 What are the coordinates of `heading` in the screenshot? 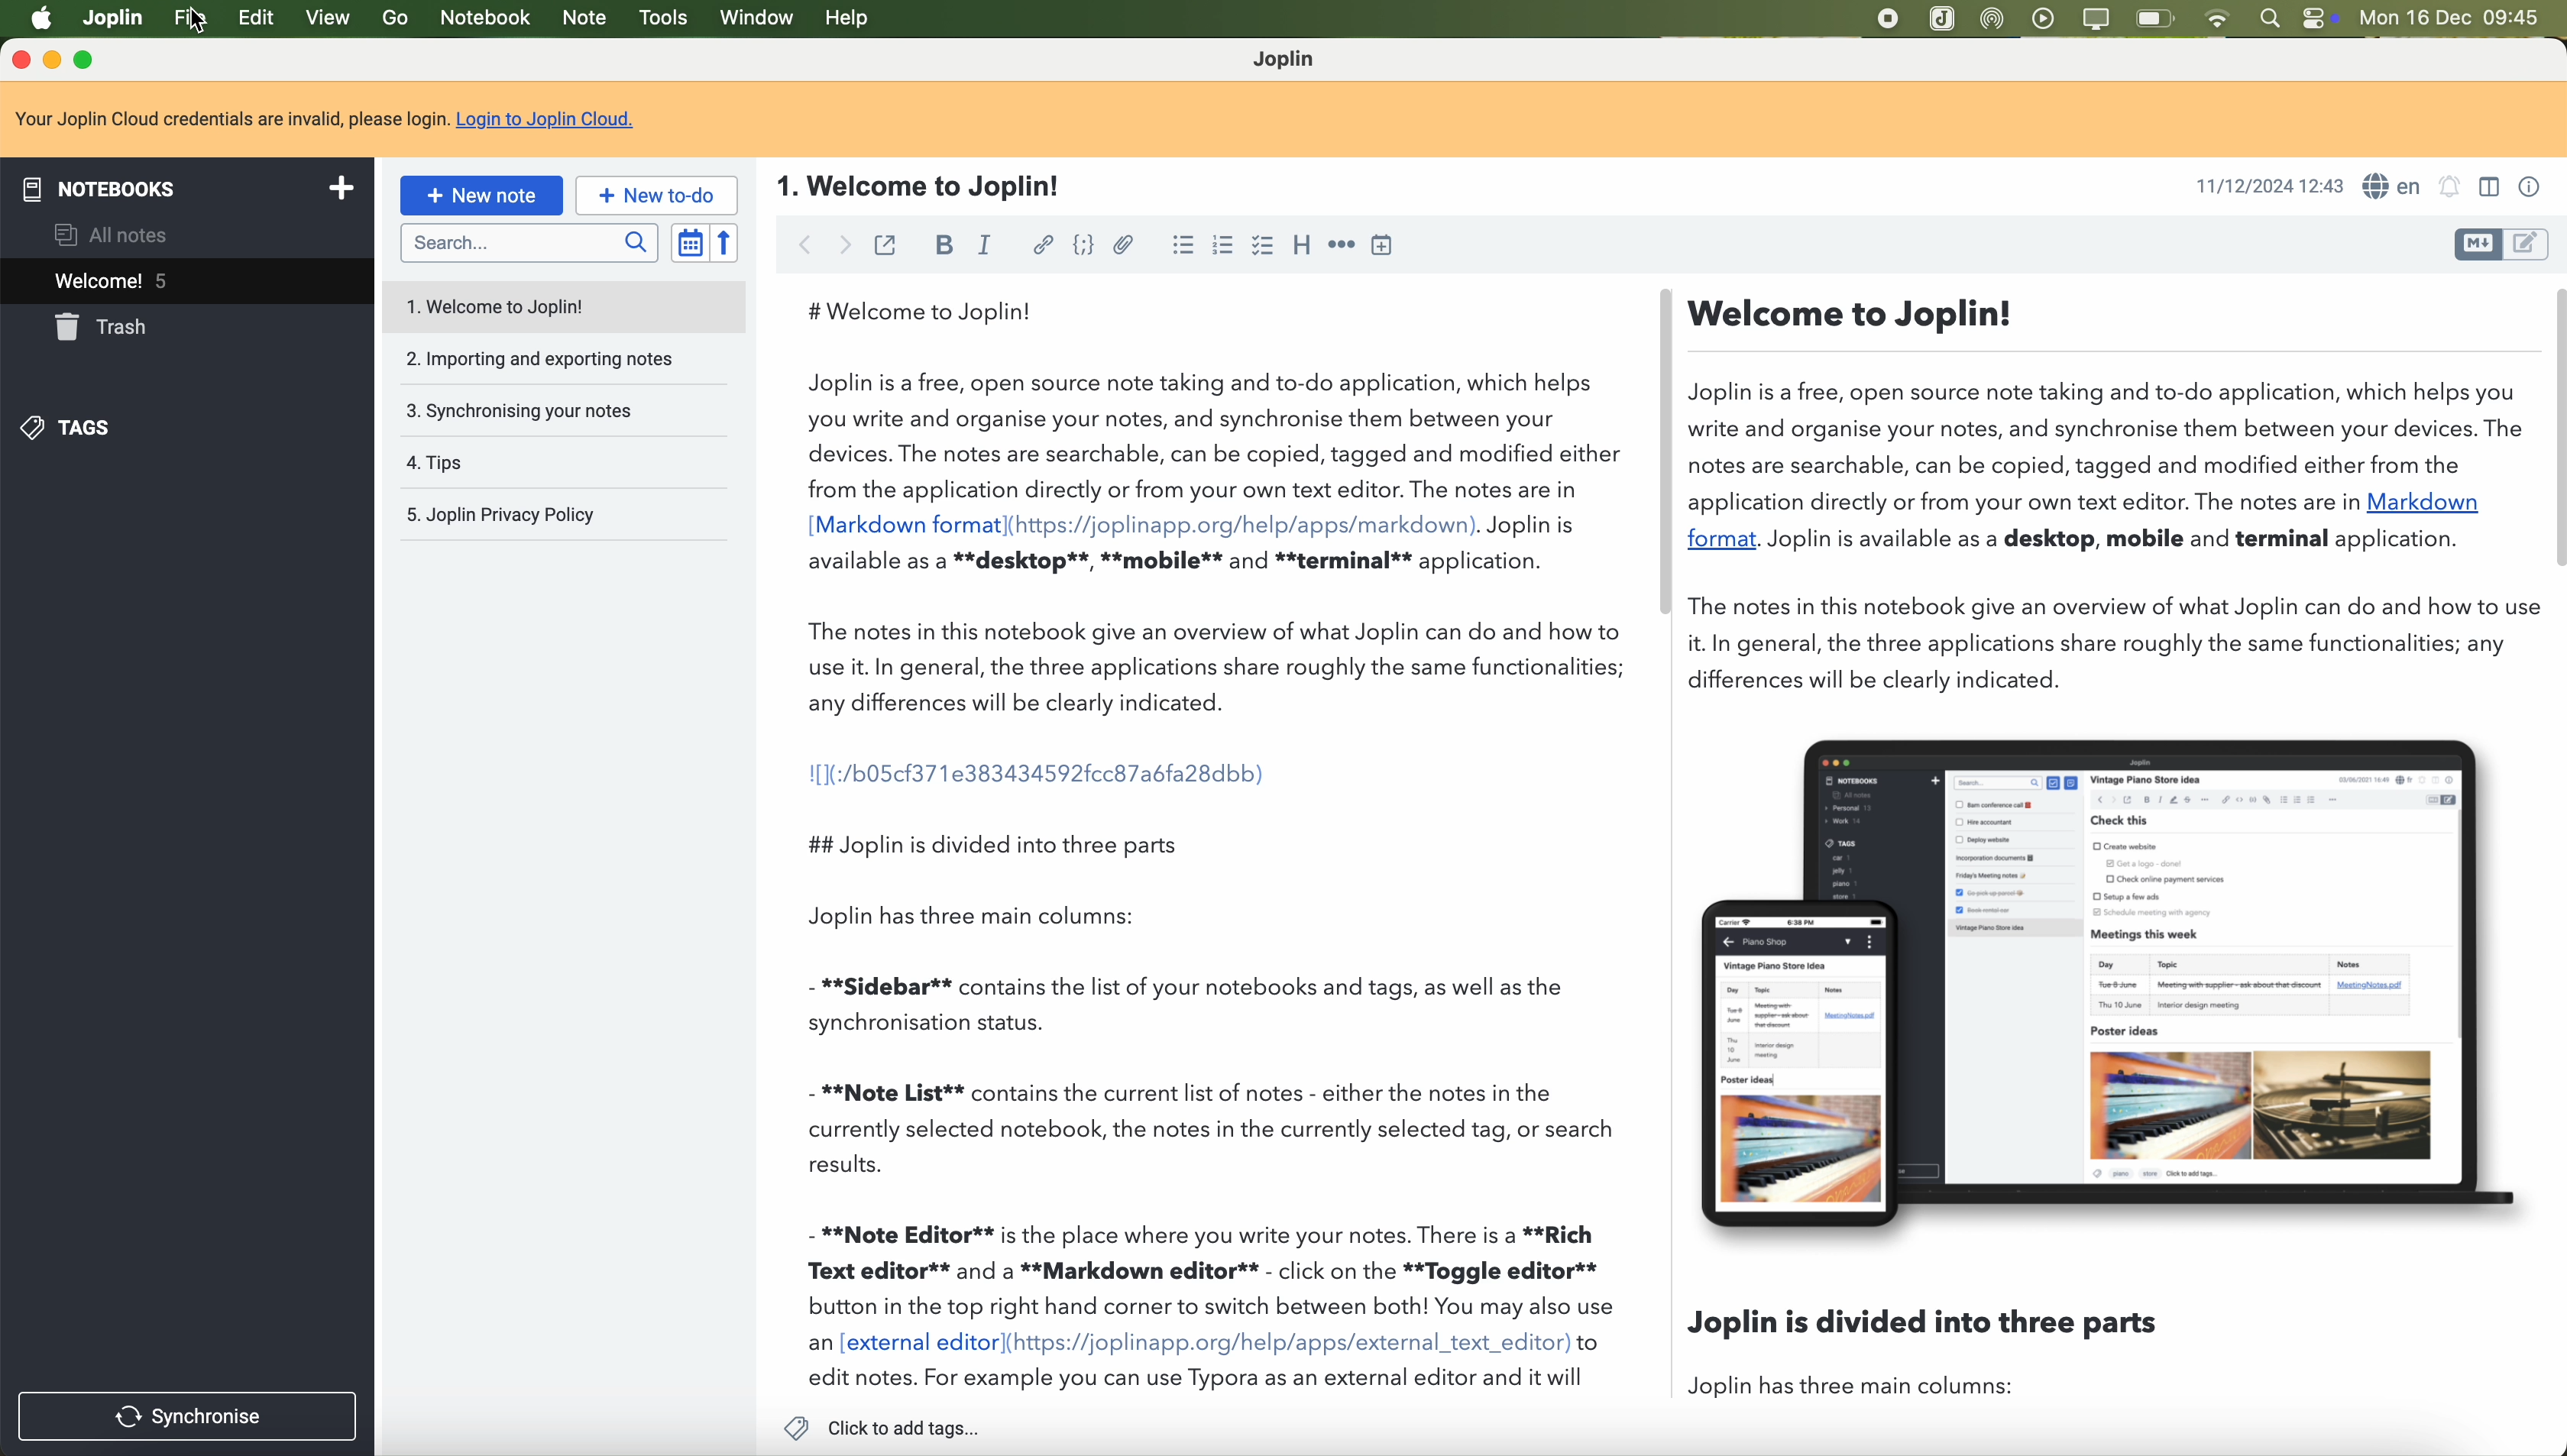 It's located at (1304, 244).